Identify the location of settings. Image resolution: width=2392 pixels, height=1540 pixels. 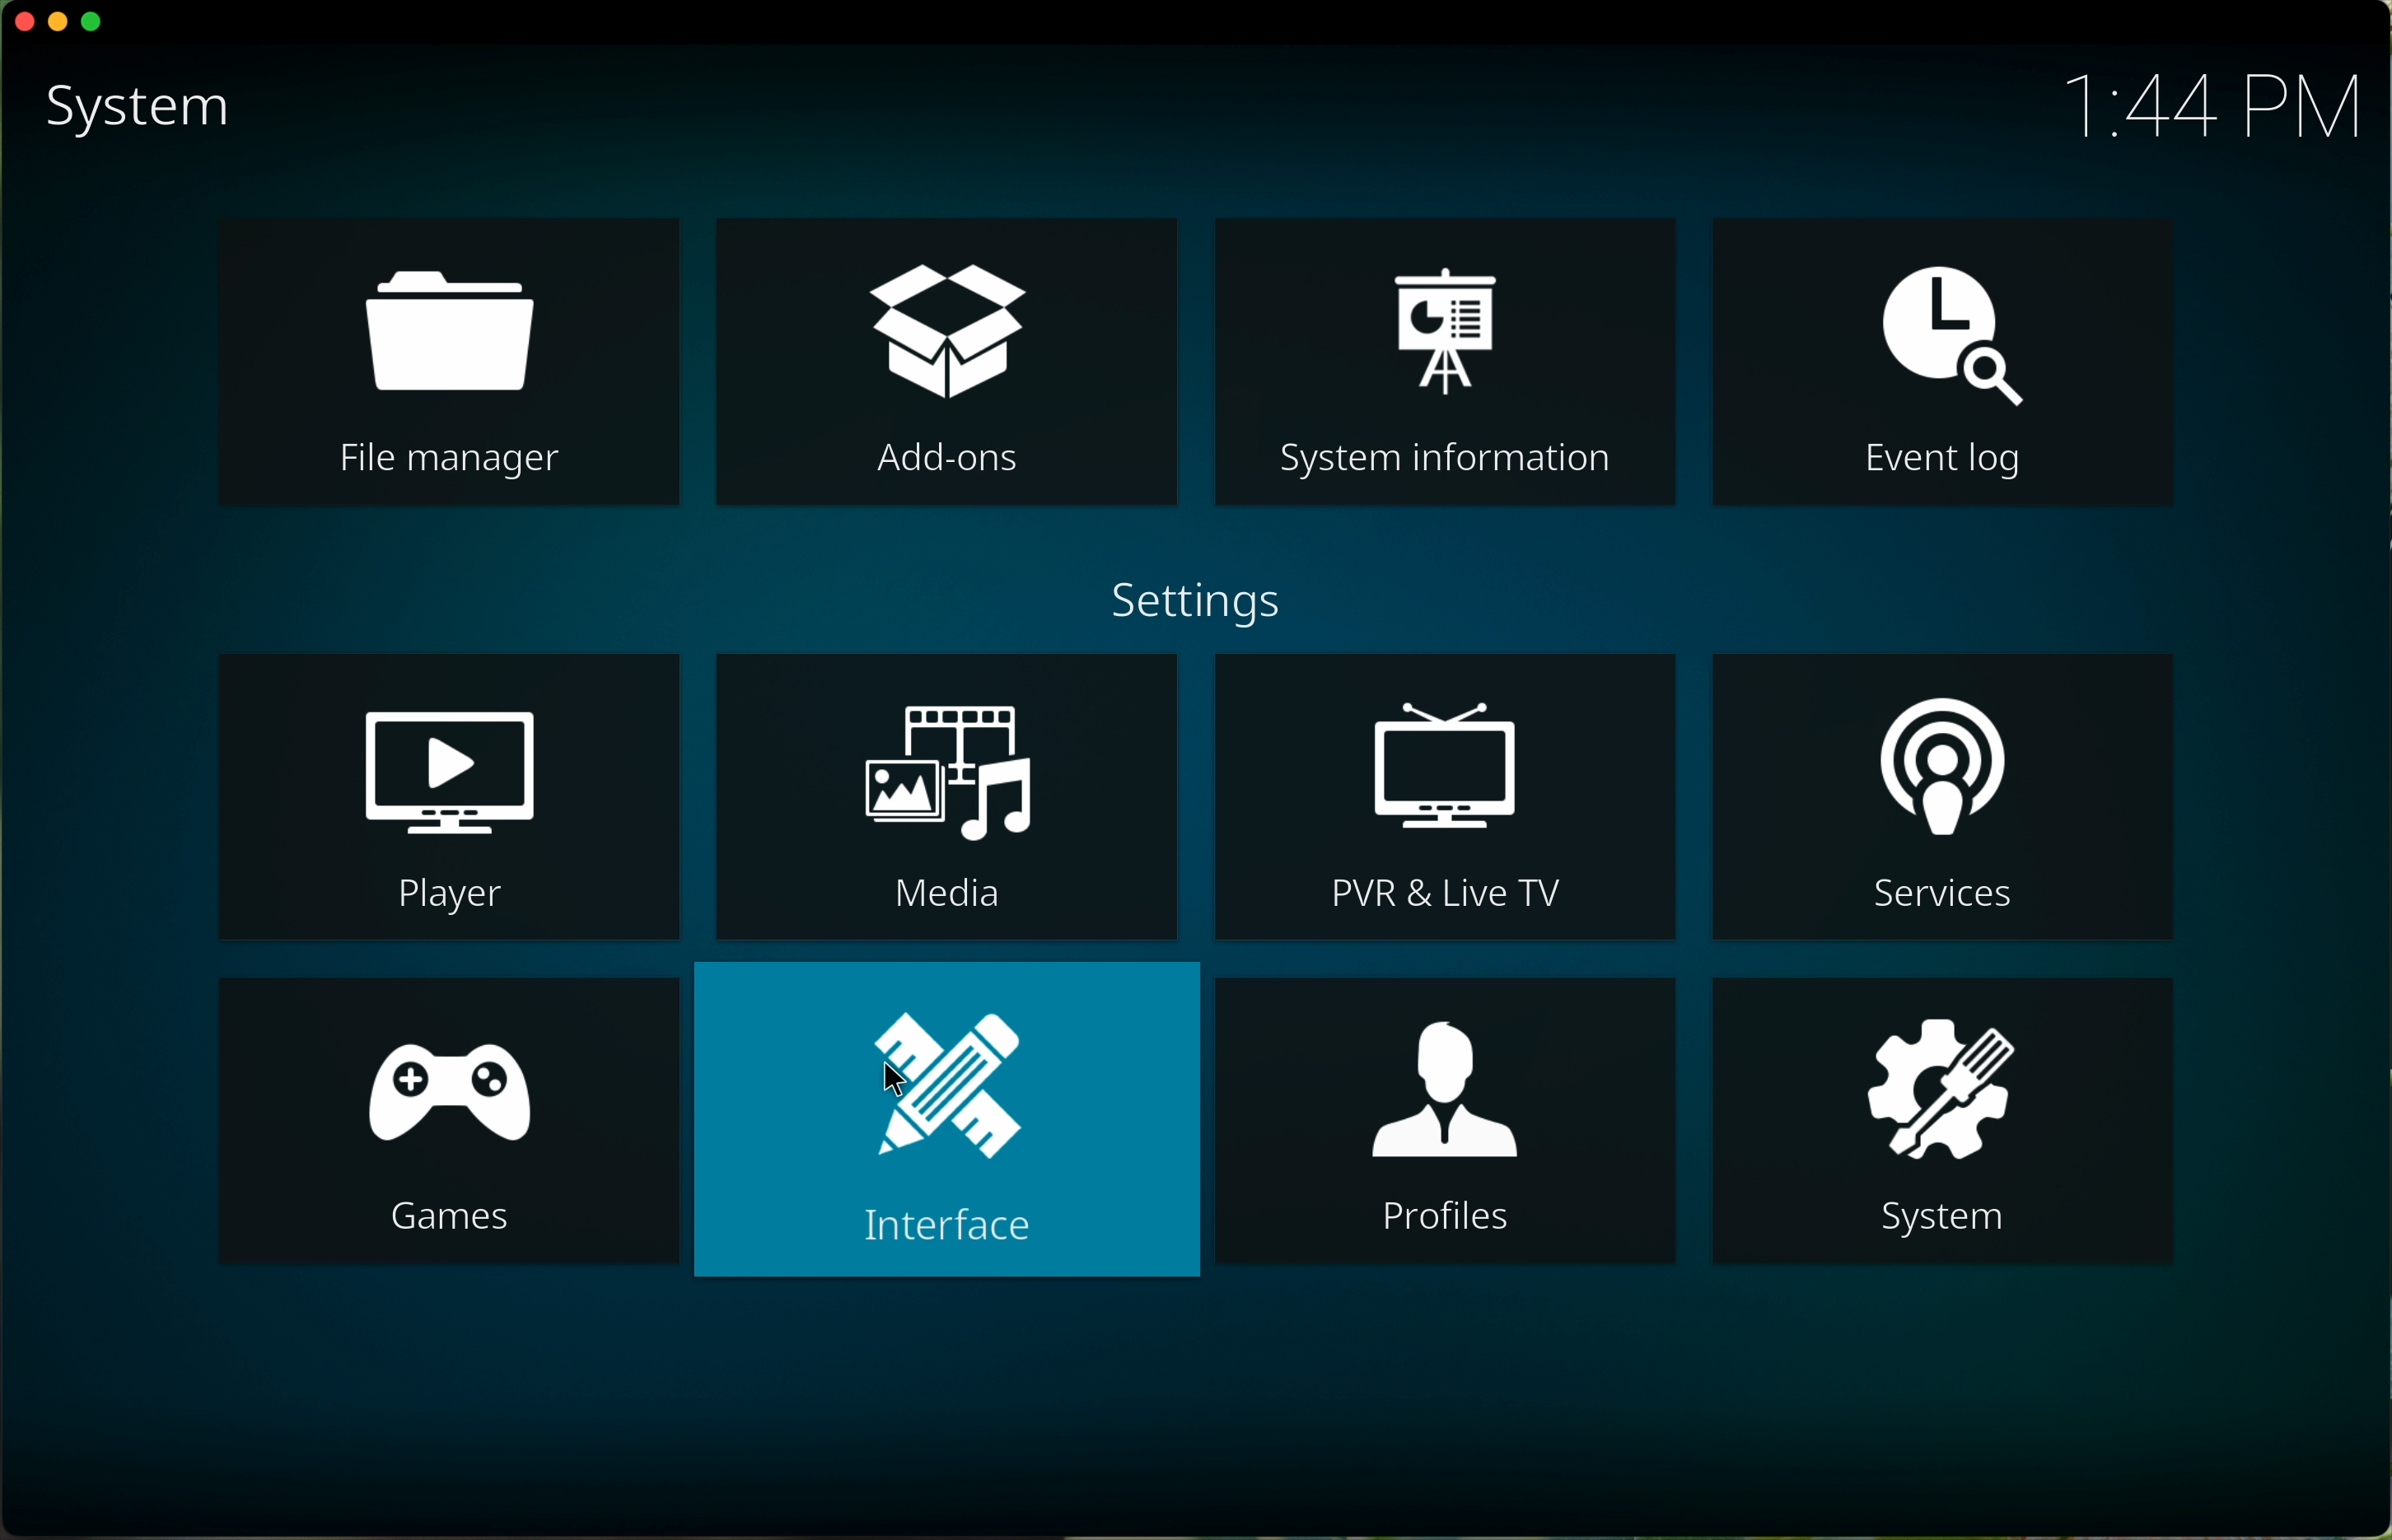
(1191, 597).